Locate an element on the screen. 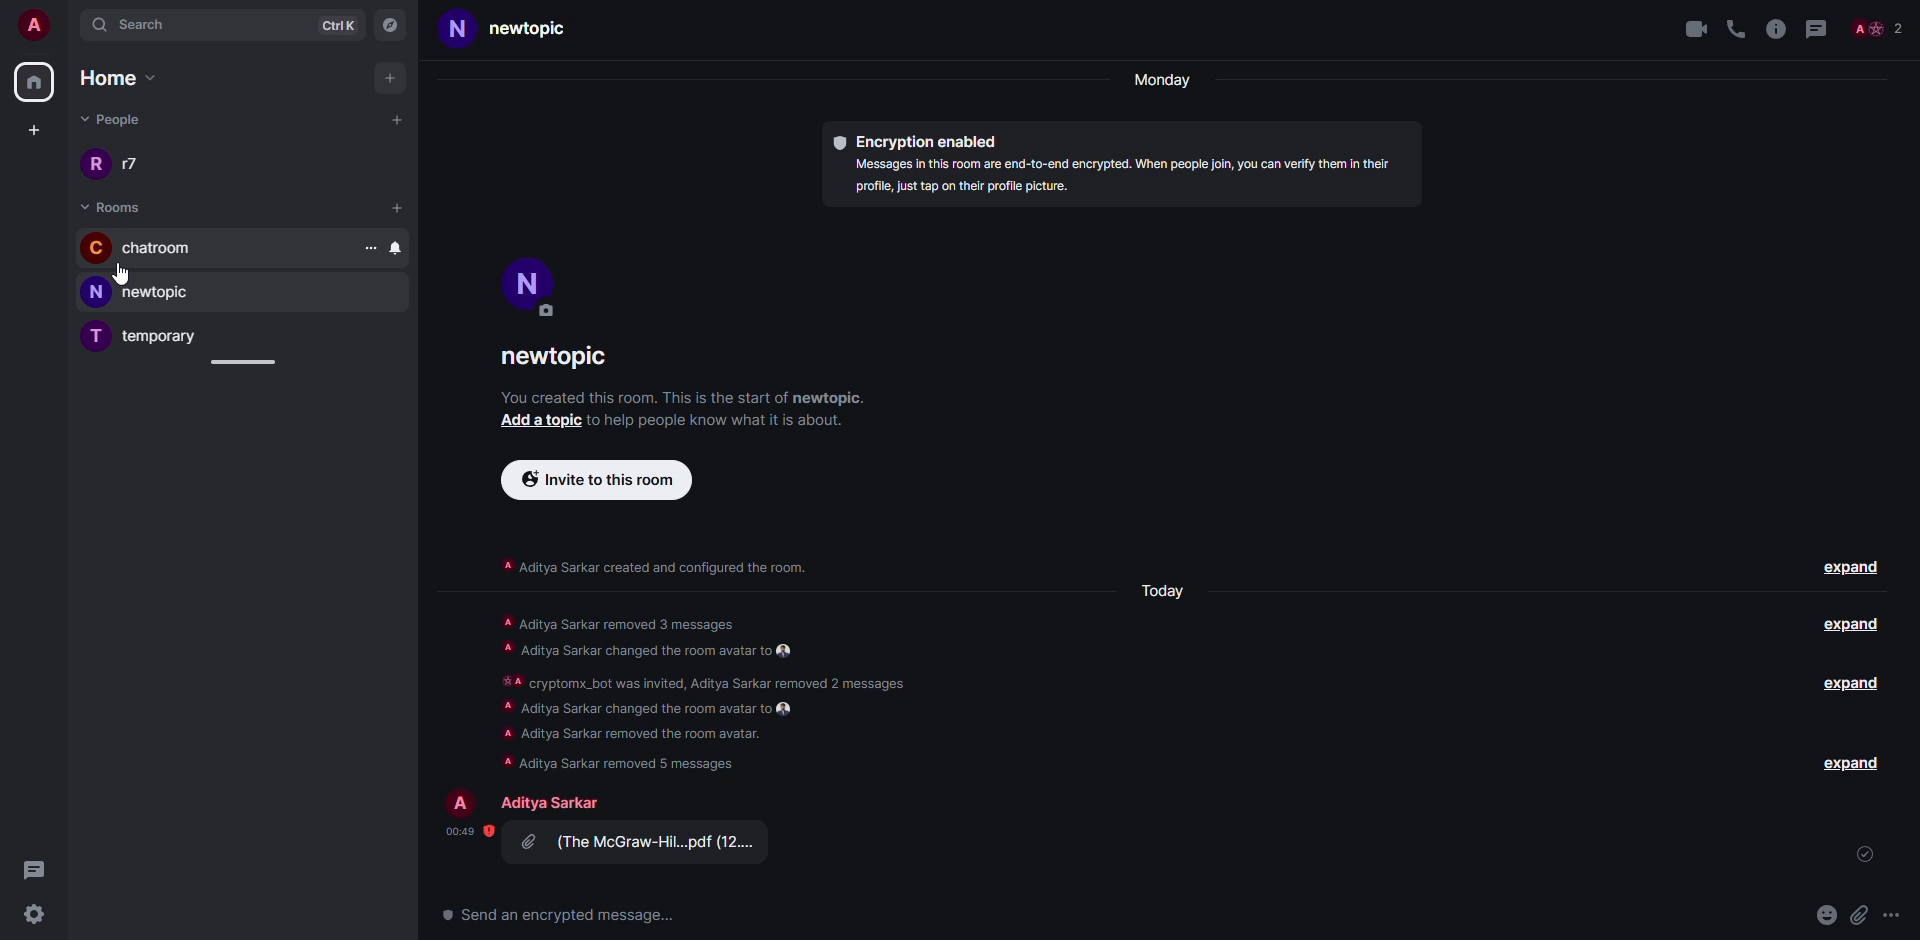  video call is located at coordinates (1693, 28).